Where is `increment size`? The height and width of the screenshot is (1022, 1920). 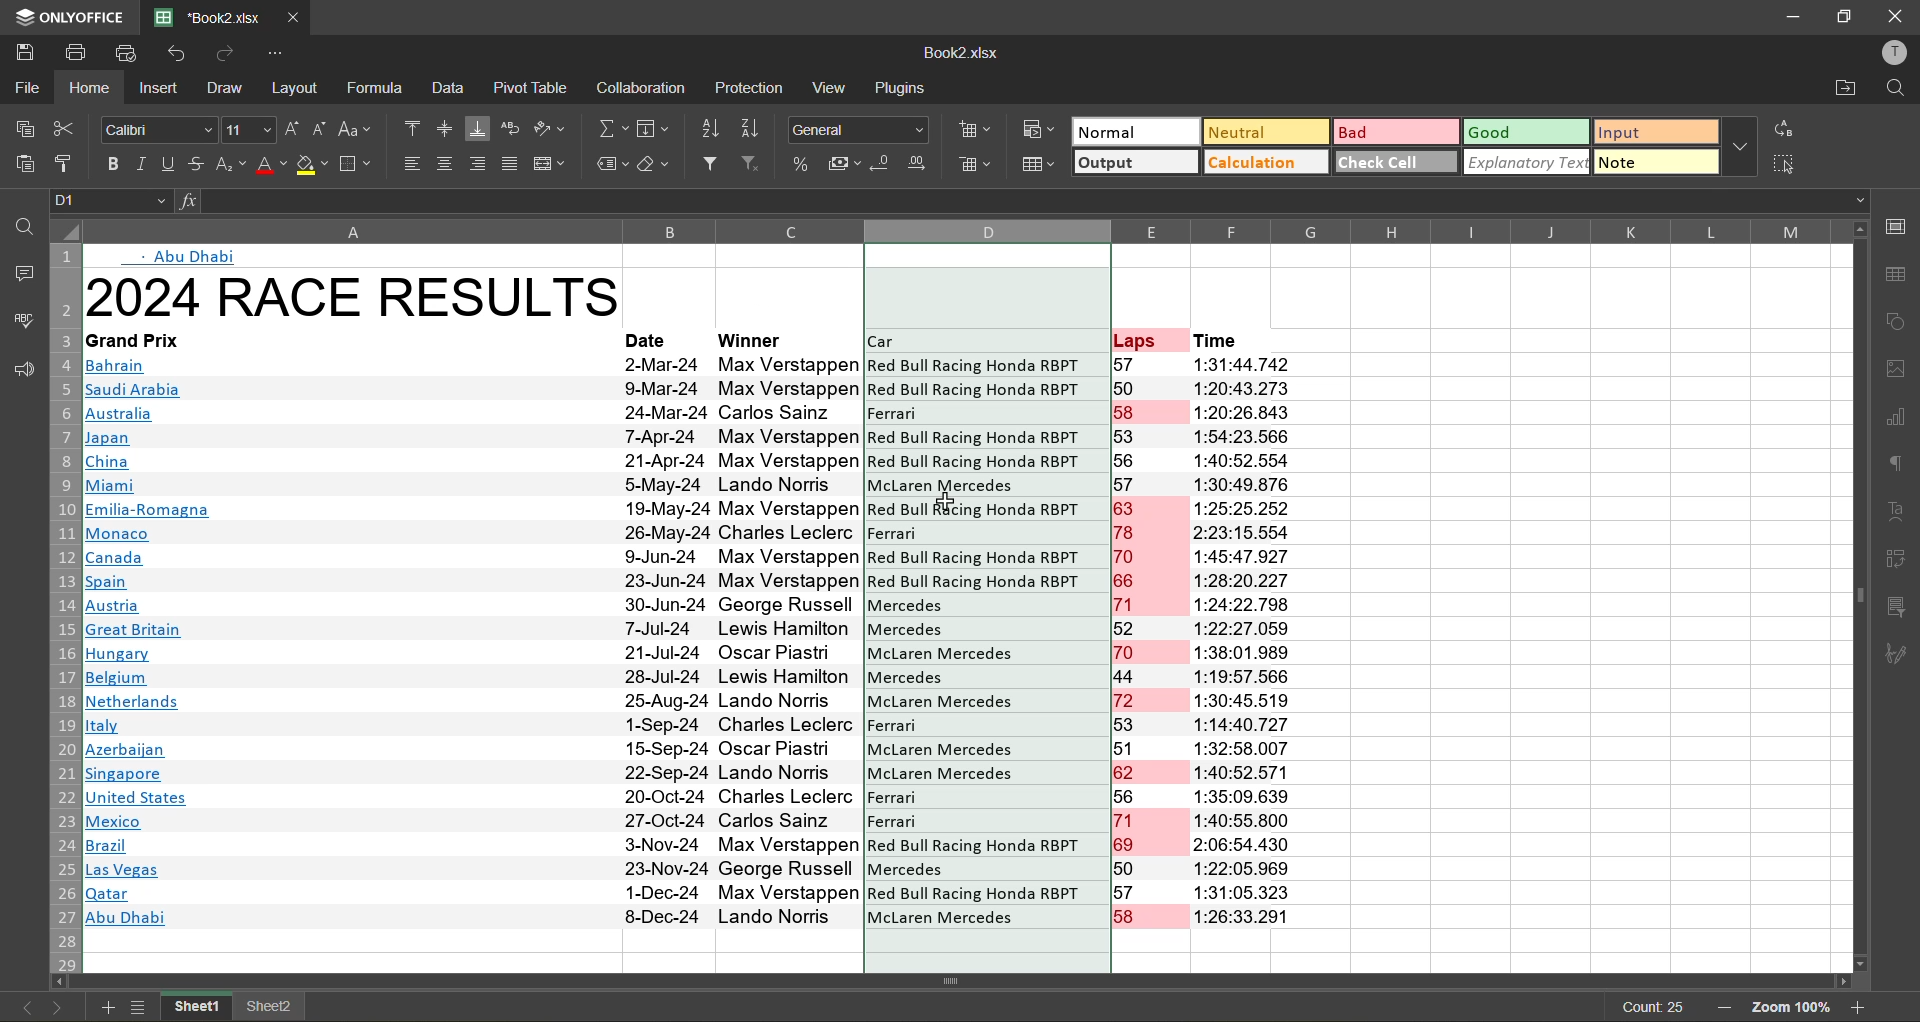
increment size is located at coordinates (292, 130).